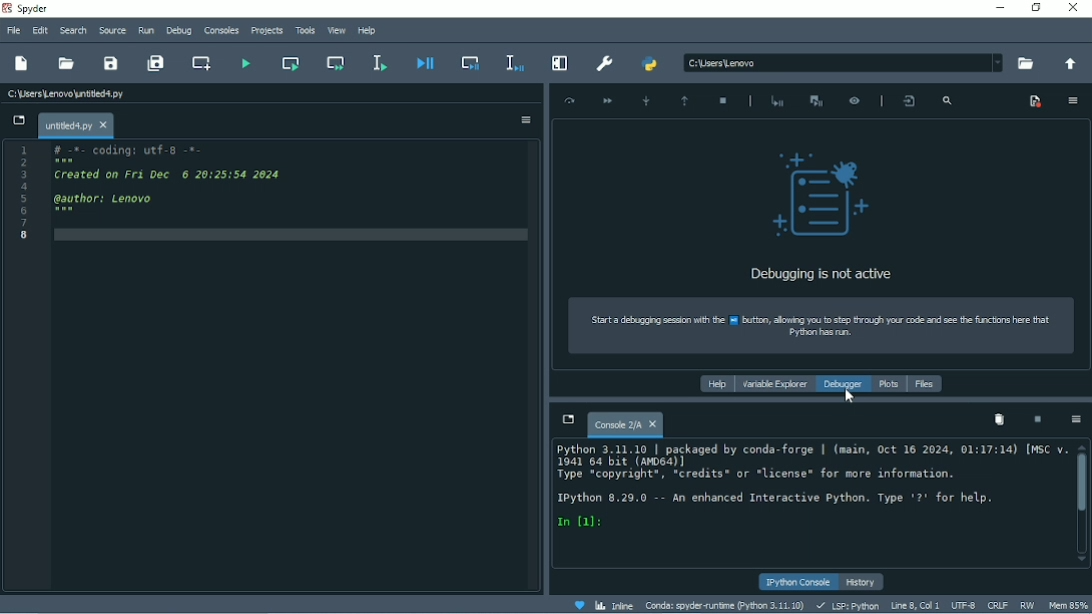  What do you see at coordinates (849, 397) in the screenshot?
I see `Cursor` at bounding box center [849, 397].